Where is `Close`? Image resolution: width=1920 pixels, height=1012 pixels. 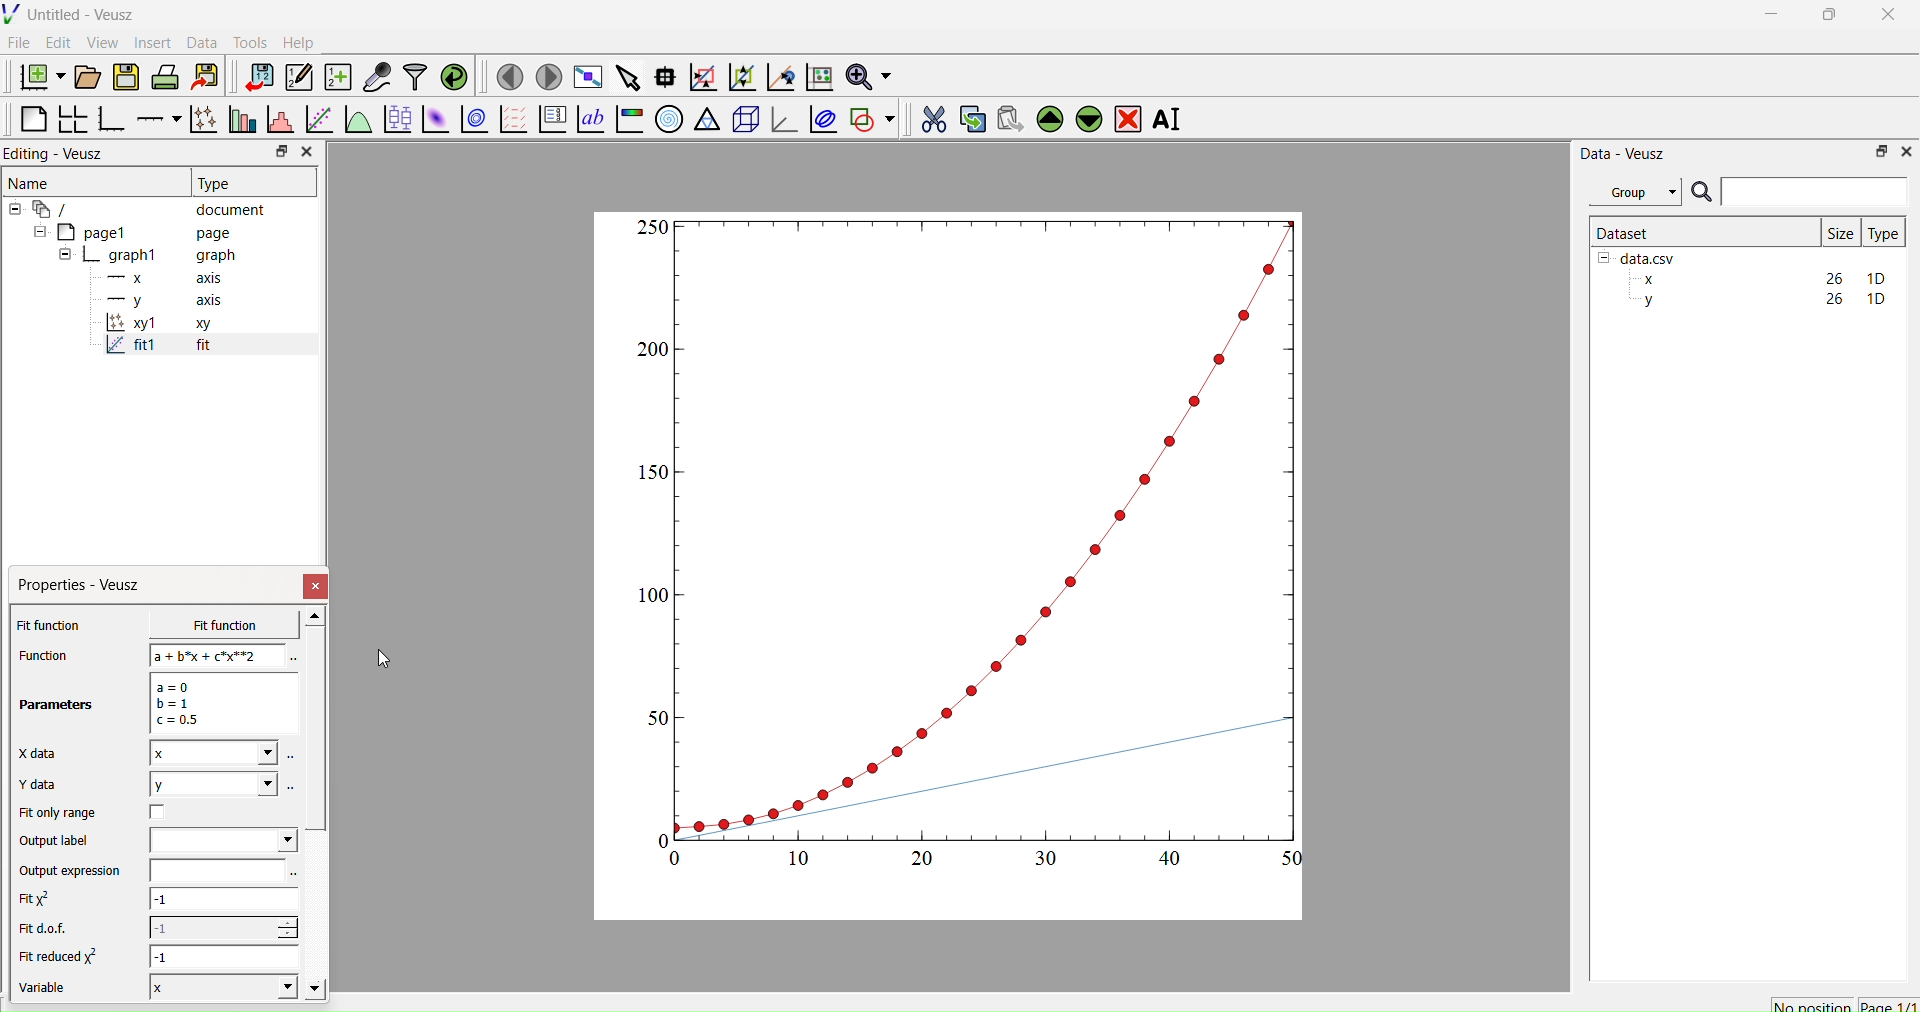 Close is located at coordinates (1905, 150).